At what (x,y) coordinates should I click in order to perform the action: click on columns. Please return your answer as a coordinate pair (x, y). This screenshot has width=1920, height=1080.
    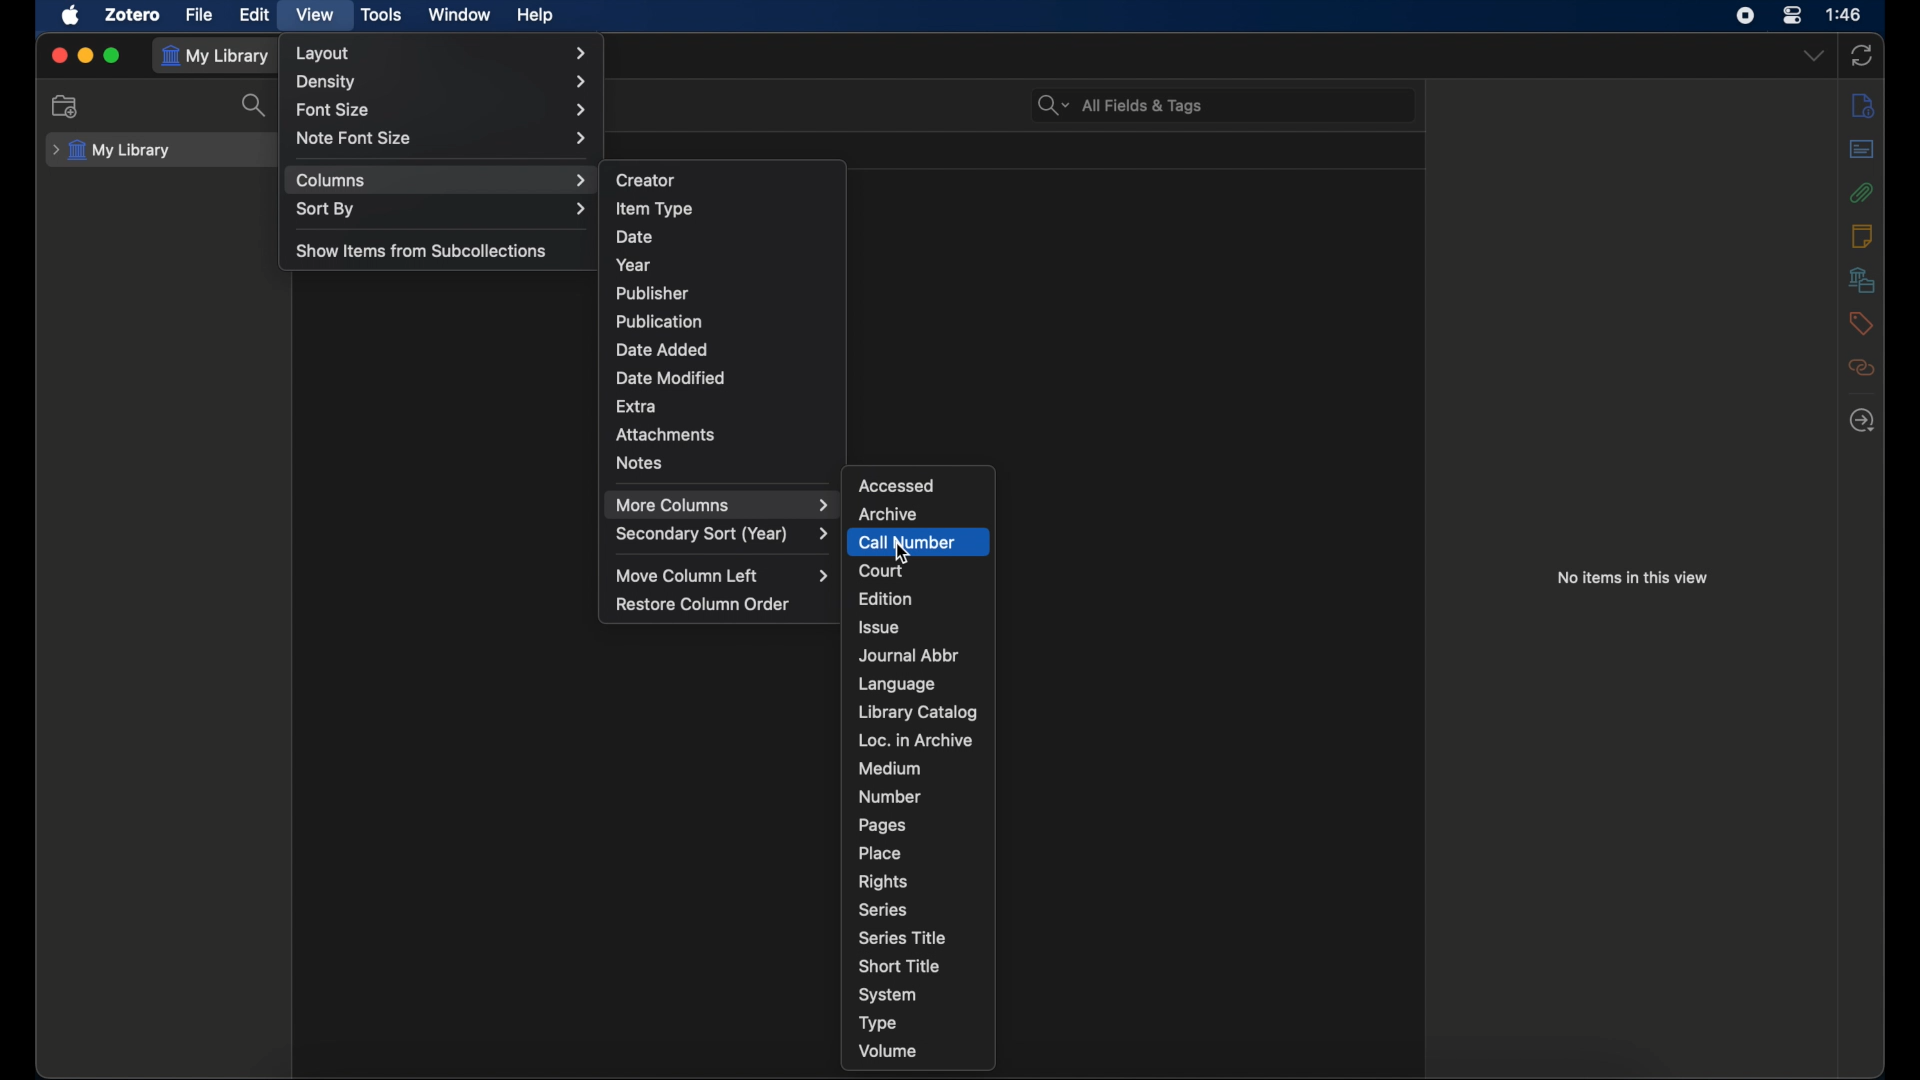
    Looking at the image, I should click on (440, 181).